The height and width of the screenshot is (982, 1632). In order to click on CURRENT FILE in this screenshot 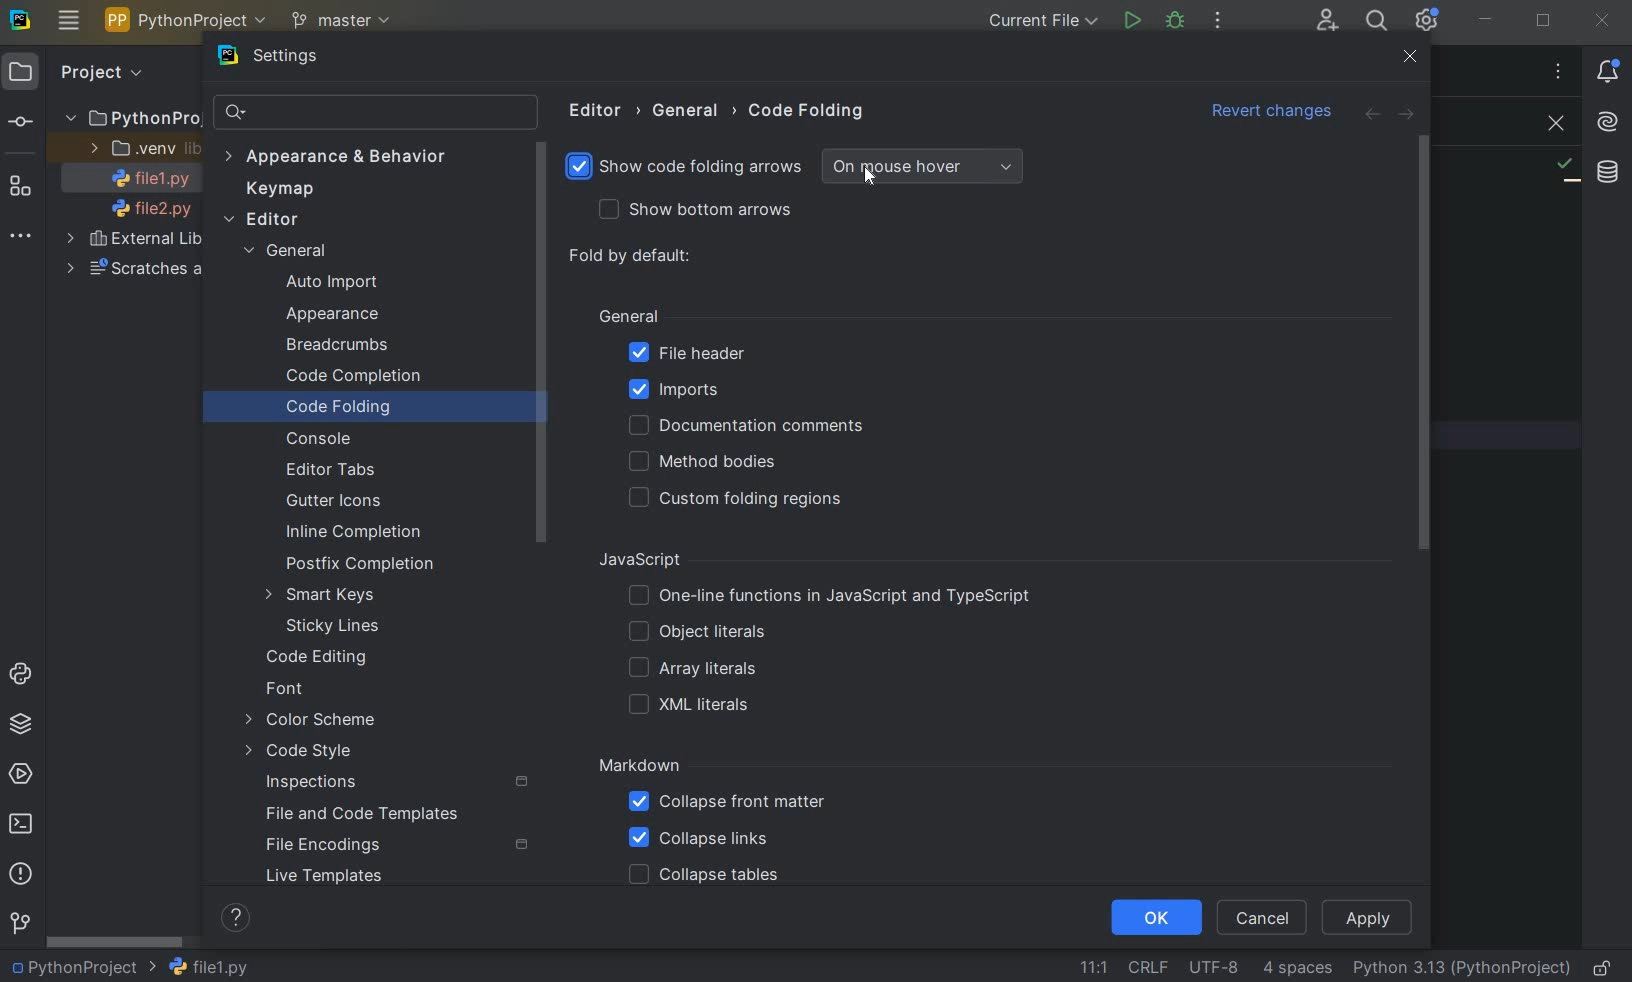, I will do `click(1040, 21)`.